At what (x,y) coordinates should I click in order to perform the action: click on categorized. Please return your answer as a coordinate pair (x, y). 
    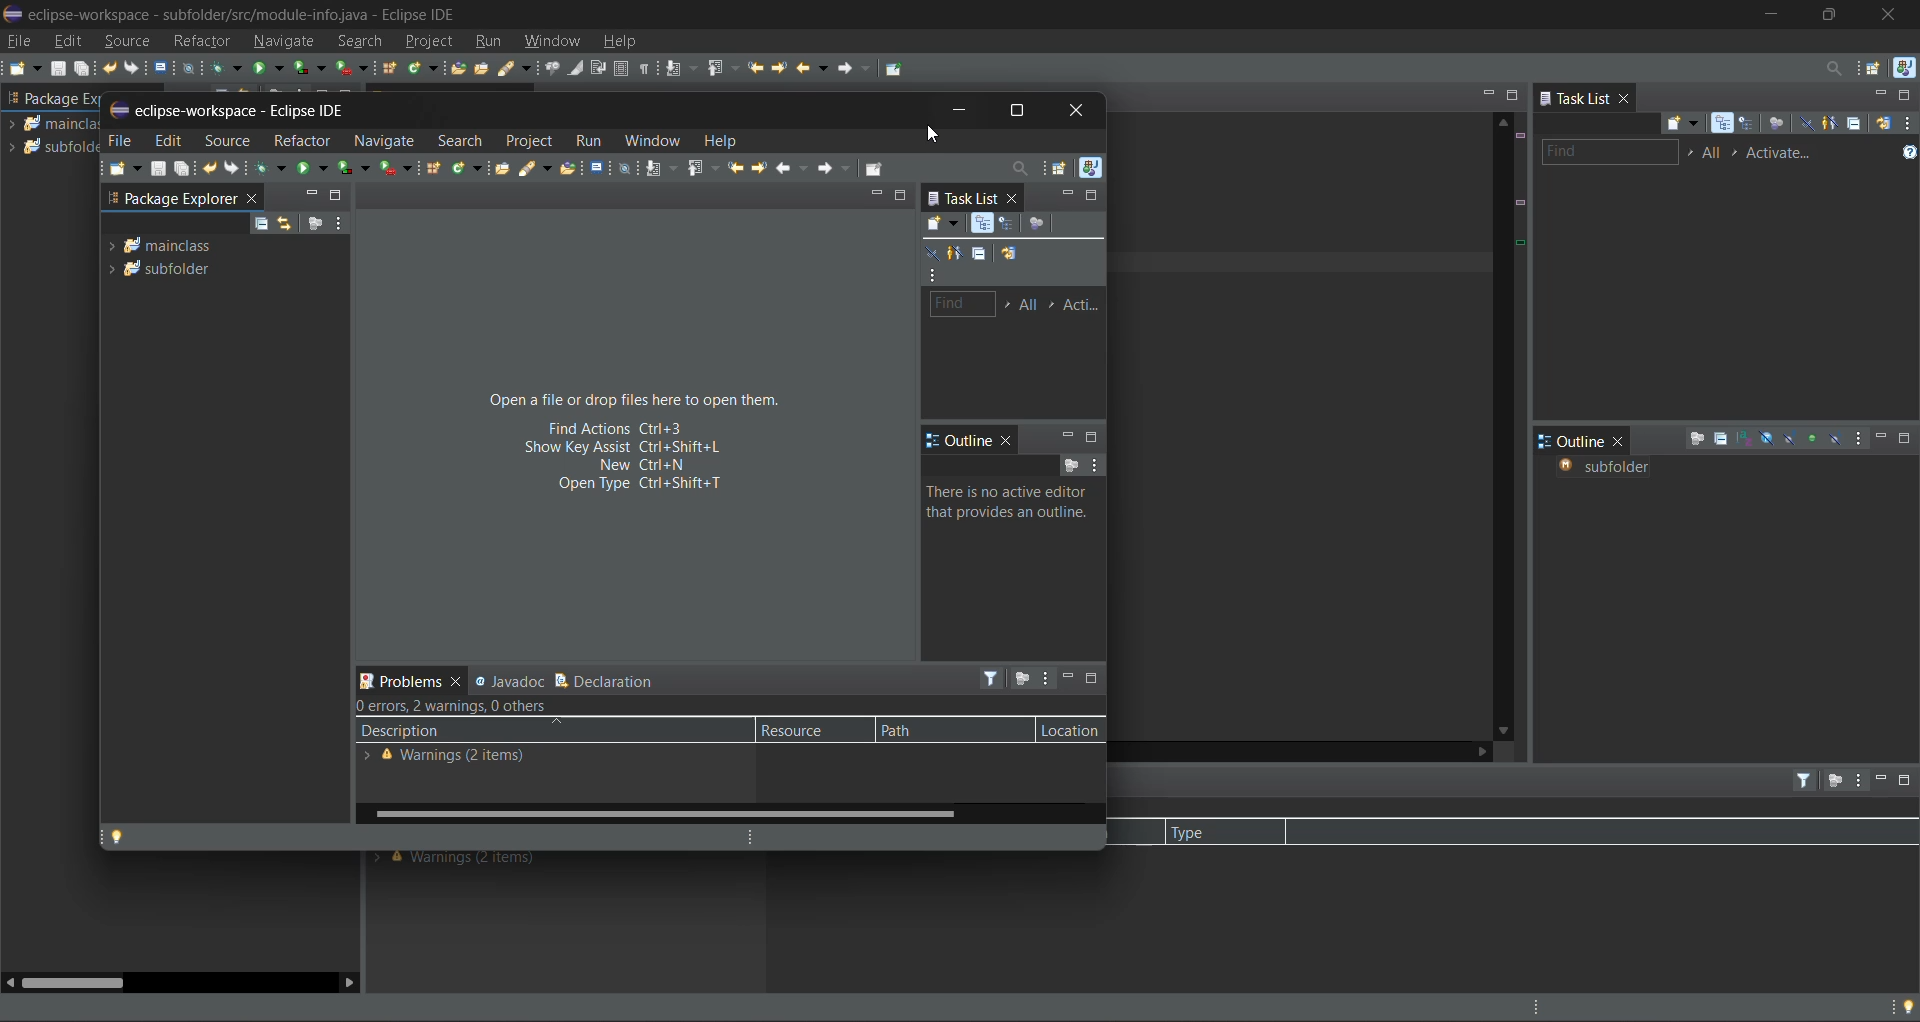
    Looking at the image, I should click on (983, 225).